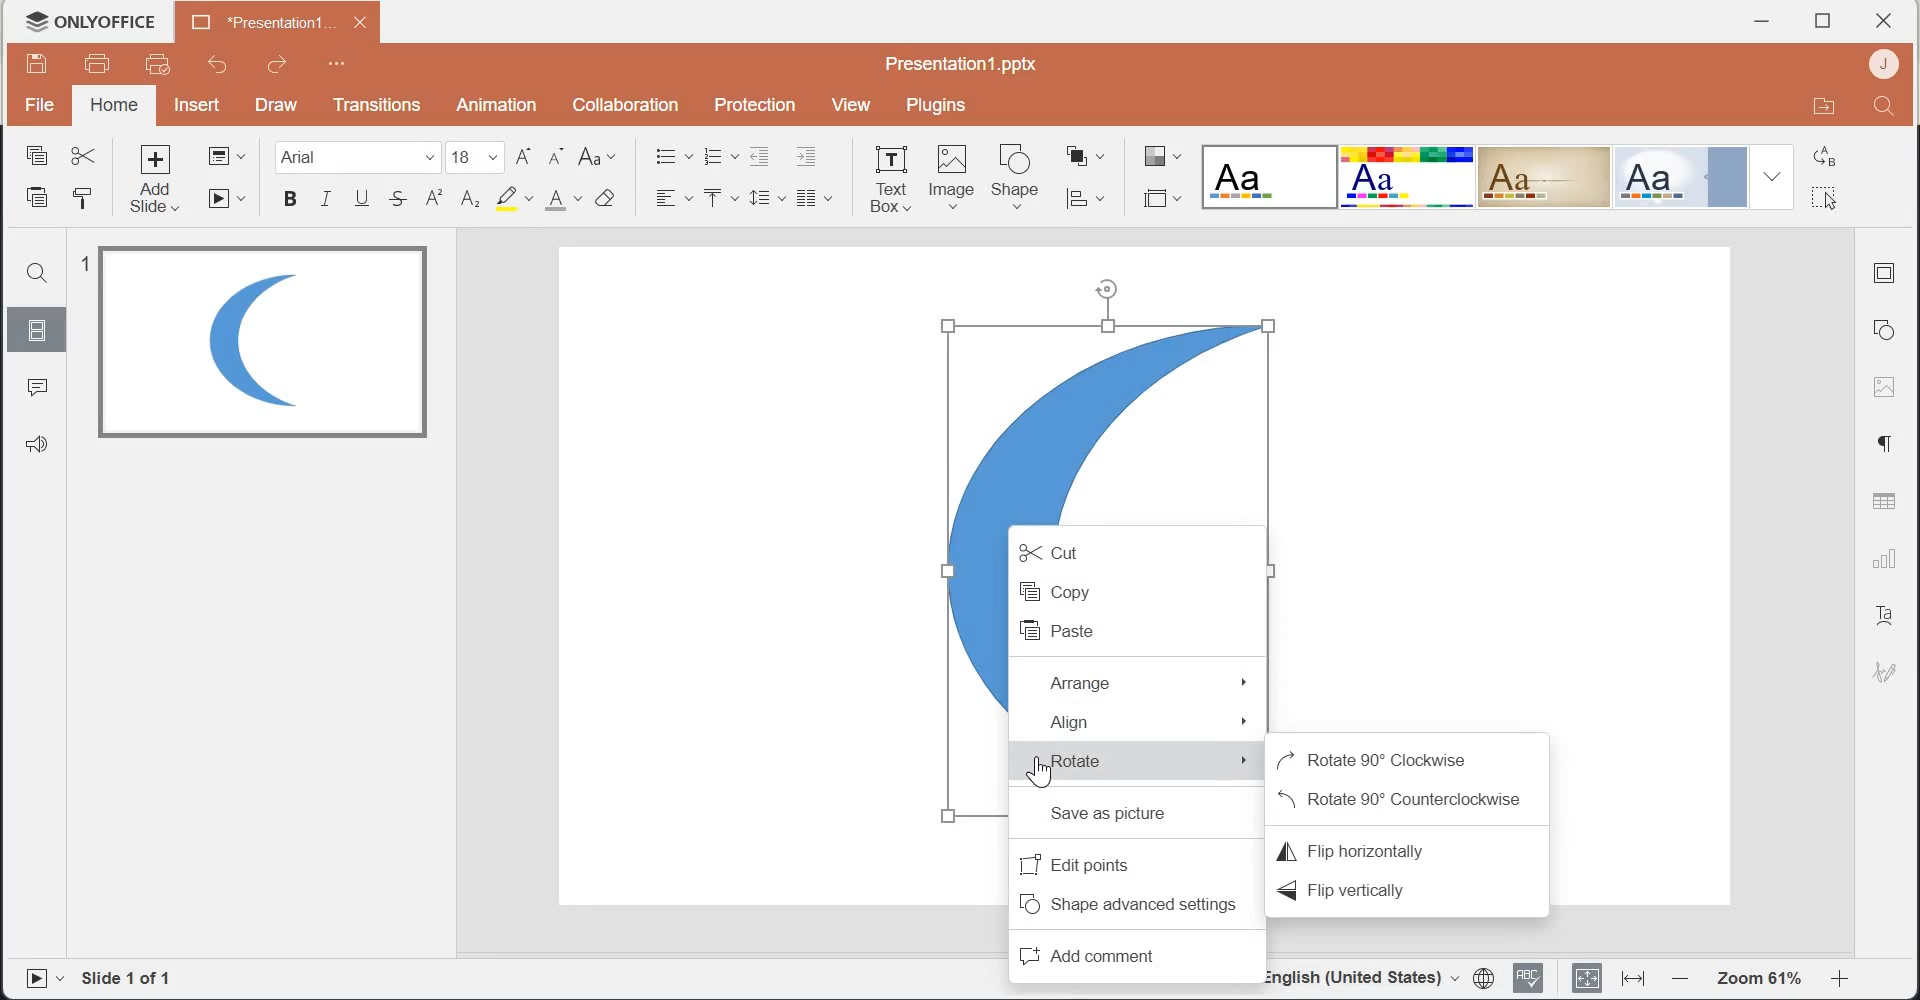 Image resolution: width=1920 pixels, height=1000 pixels. I want to click on View, so click(852, 106).